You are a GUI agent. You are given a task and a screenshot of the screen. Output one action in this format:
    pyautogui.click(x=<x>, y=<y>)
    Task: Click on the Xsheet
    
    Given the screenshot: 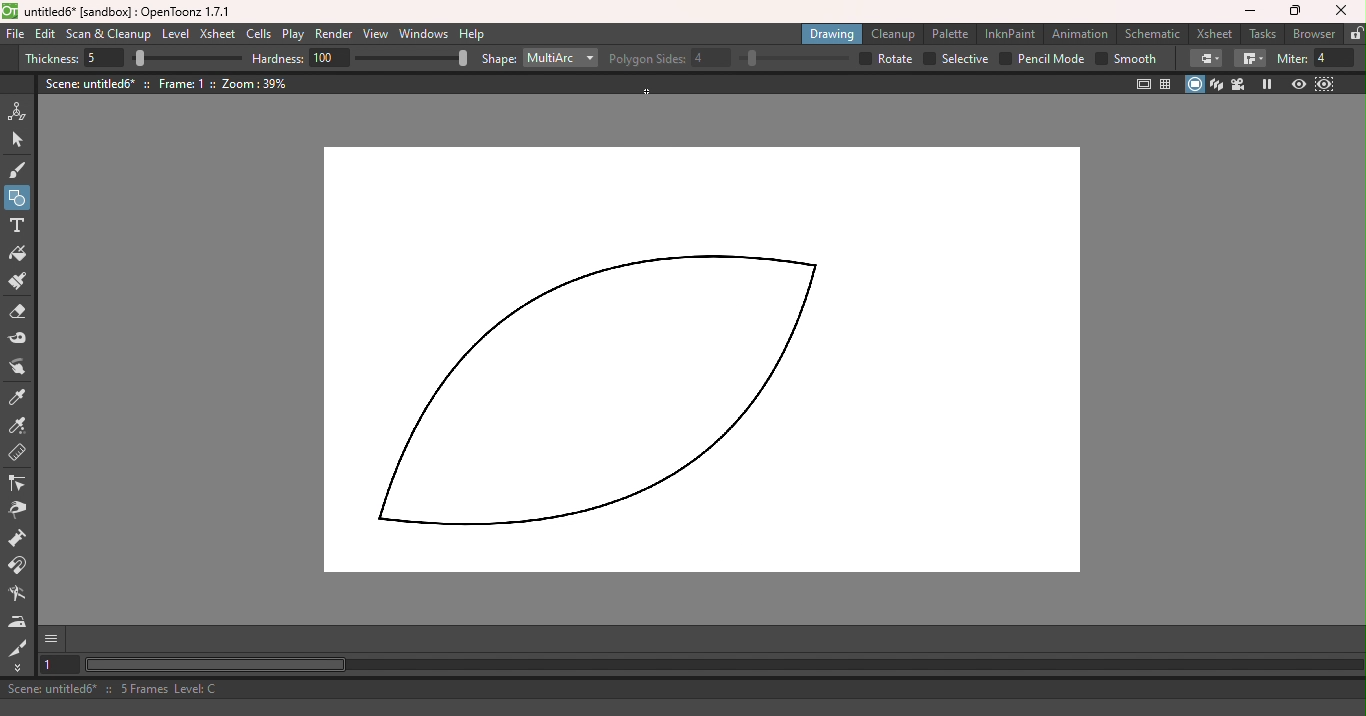 What is the action you would take?
    pyautogui.click(x=216, y=34)
    